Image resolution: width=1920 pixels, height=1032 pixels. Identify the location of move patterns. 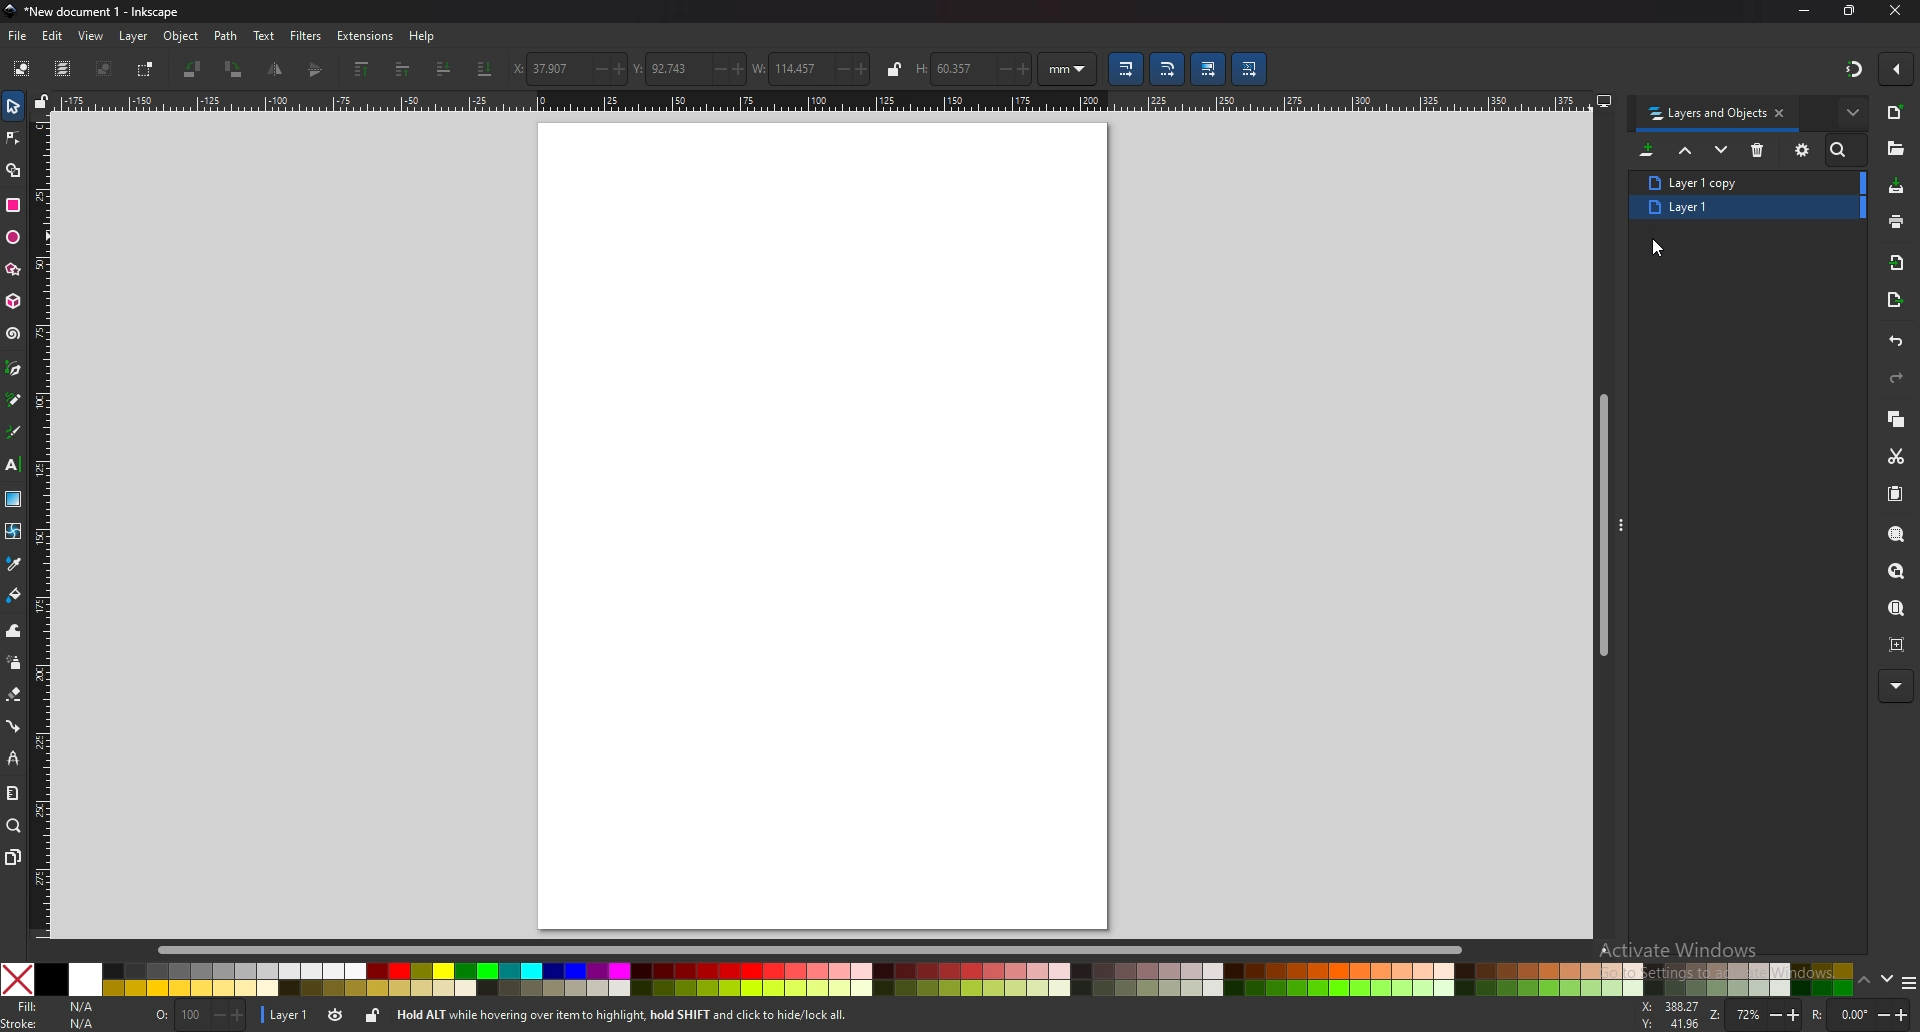
(1250, 69).